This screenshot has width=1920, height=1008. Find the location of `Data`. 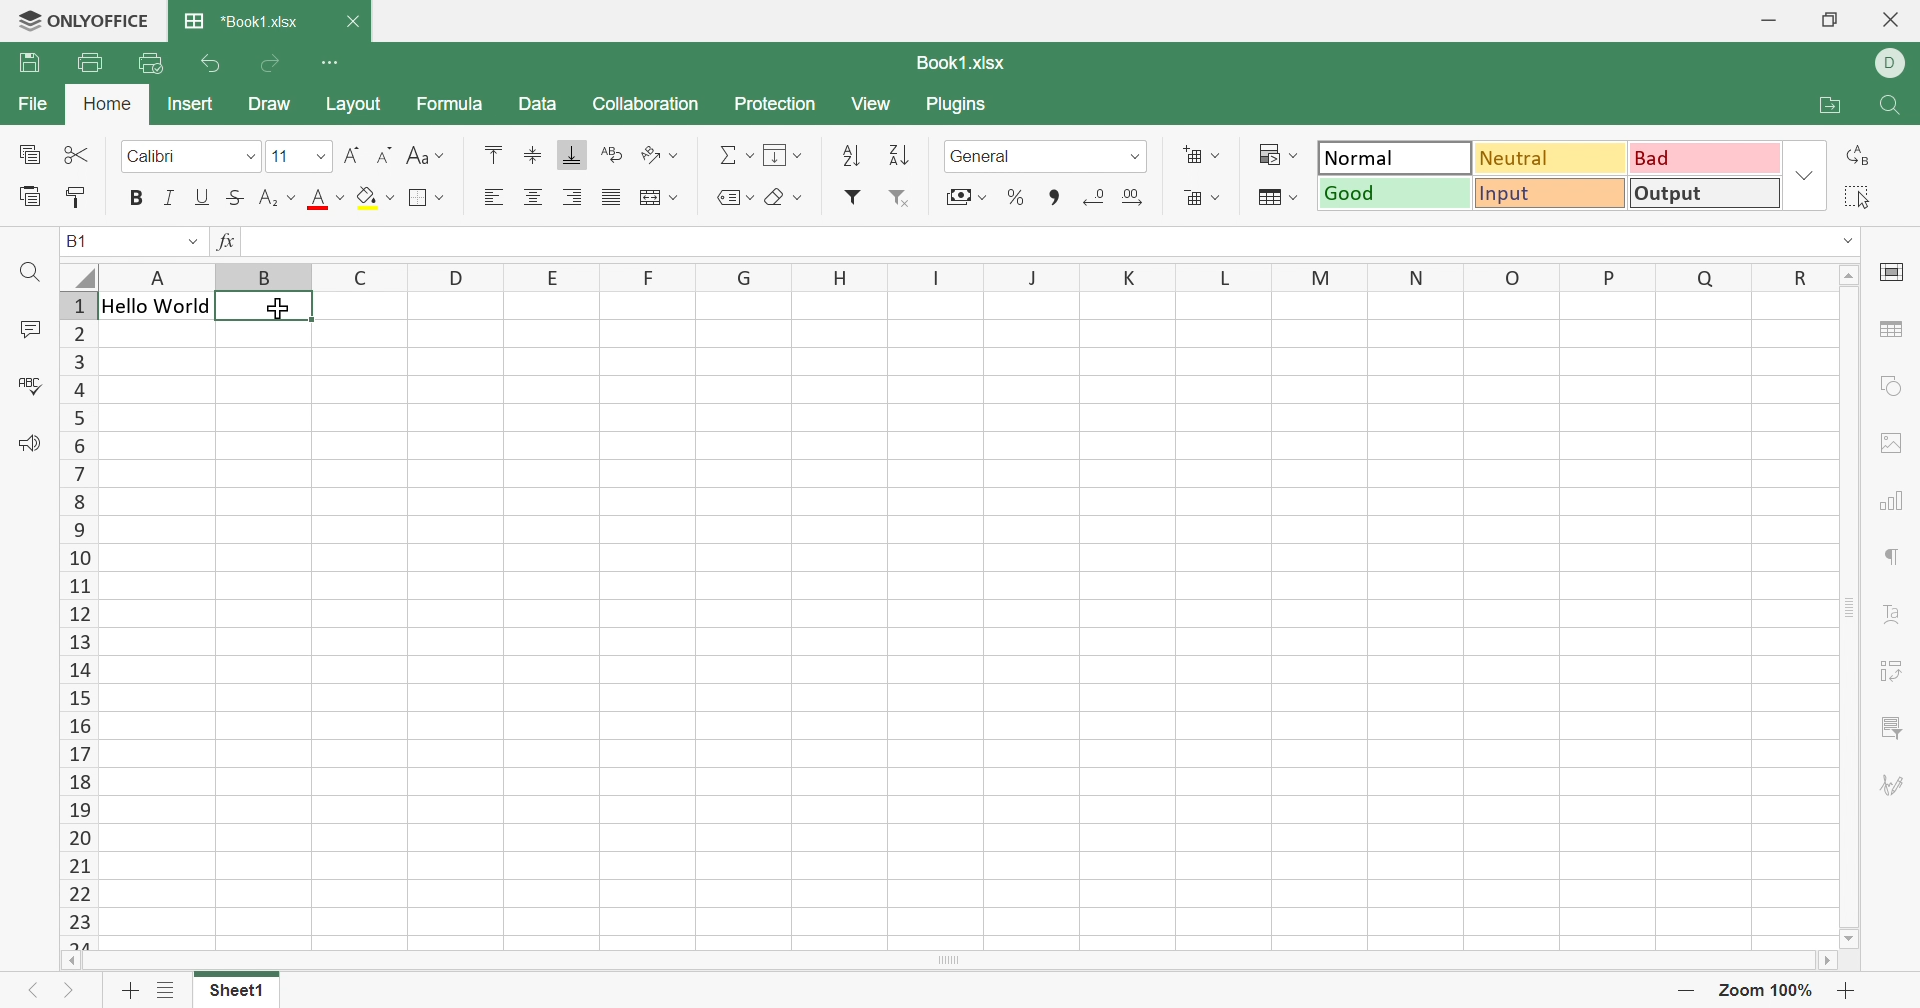

Data is located at coordinates (537, 104).